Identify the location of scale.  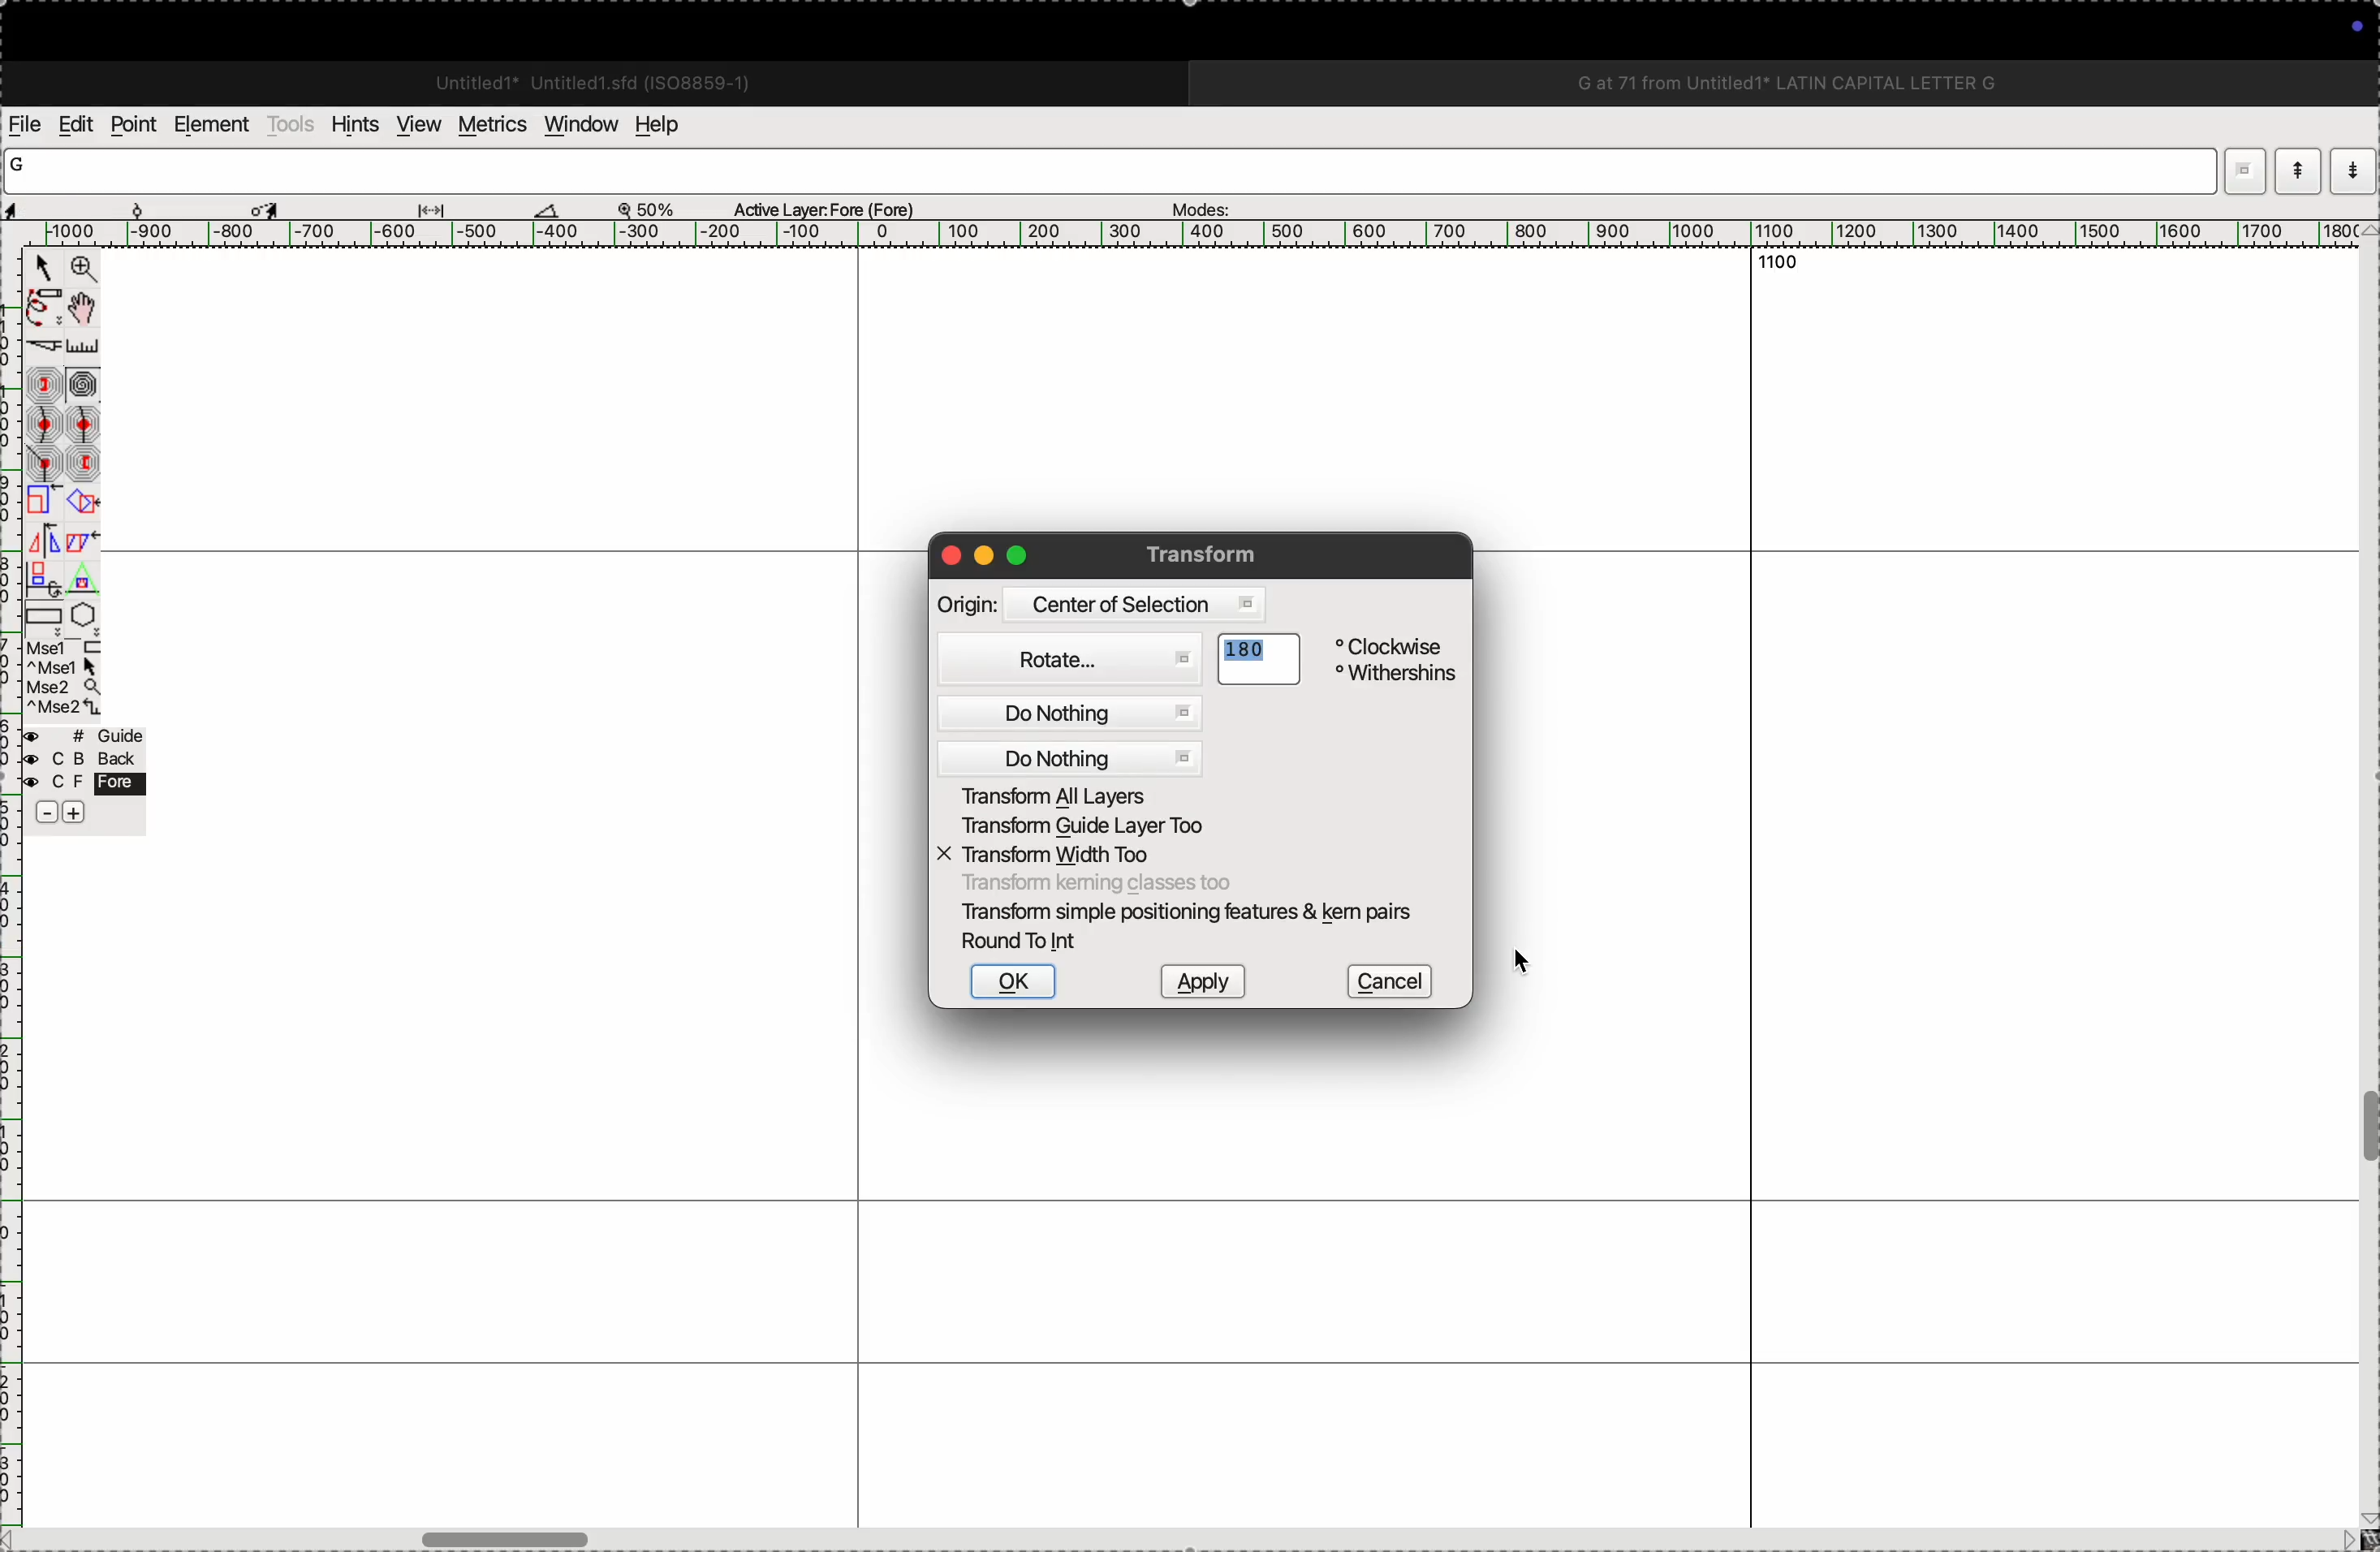
(1201, 233).